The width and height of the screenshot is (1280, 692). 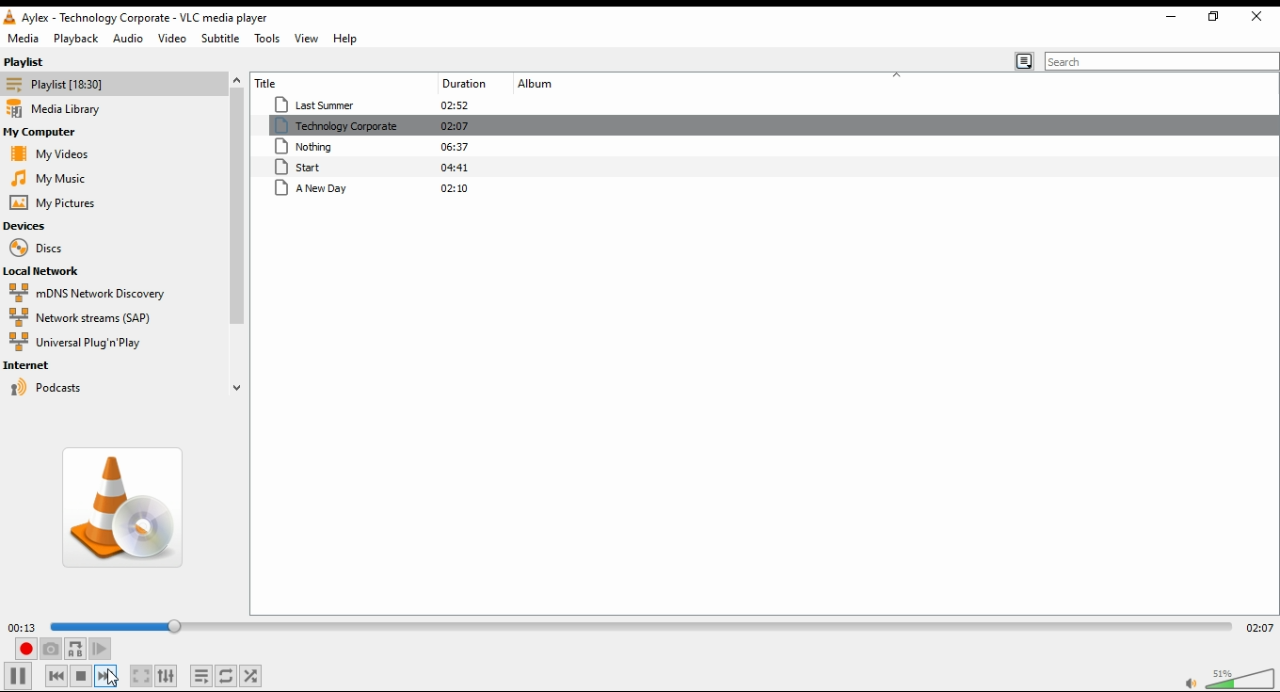 What do you see at coordinates (84, 676) in the screenshot?
I see `stop` at bounding box center [84, 676].